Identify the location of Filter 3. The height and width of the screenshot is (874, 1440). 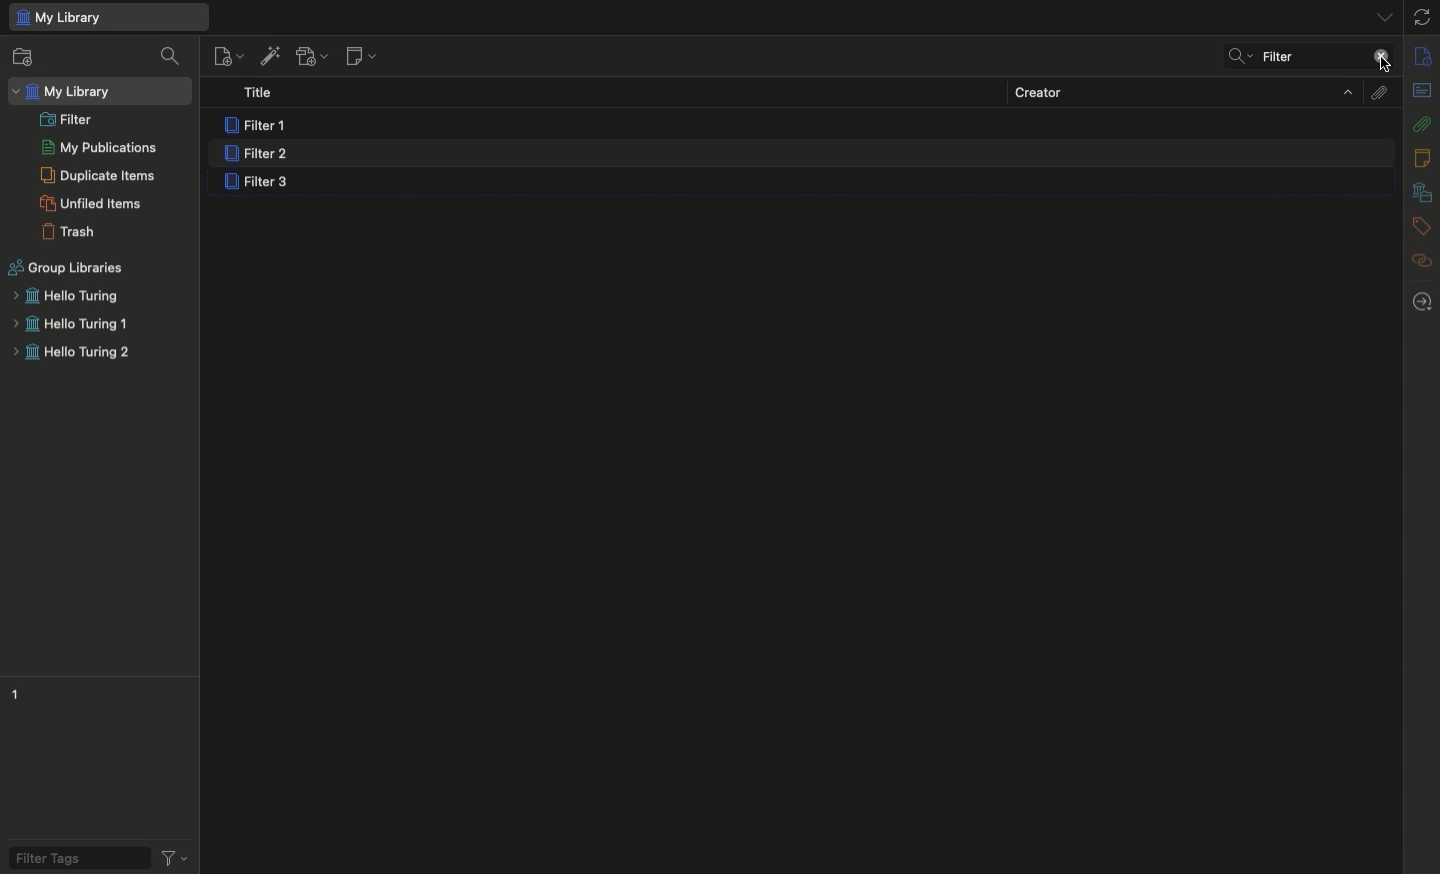
(261, 184).